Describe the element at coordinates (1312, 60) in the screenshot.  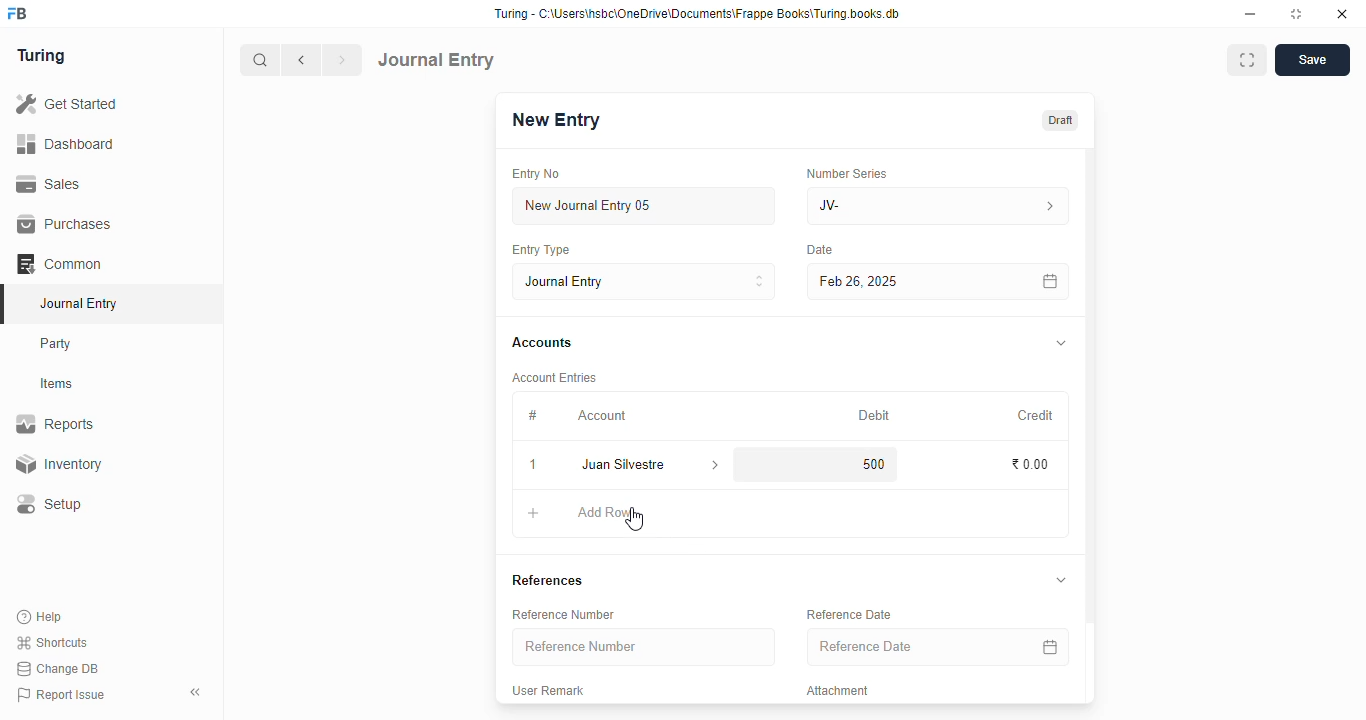
I see `save` at that location.